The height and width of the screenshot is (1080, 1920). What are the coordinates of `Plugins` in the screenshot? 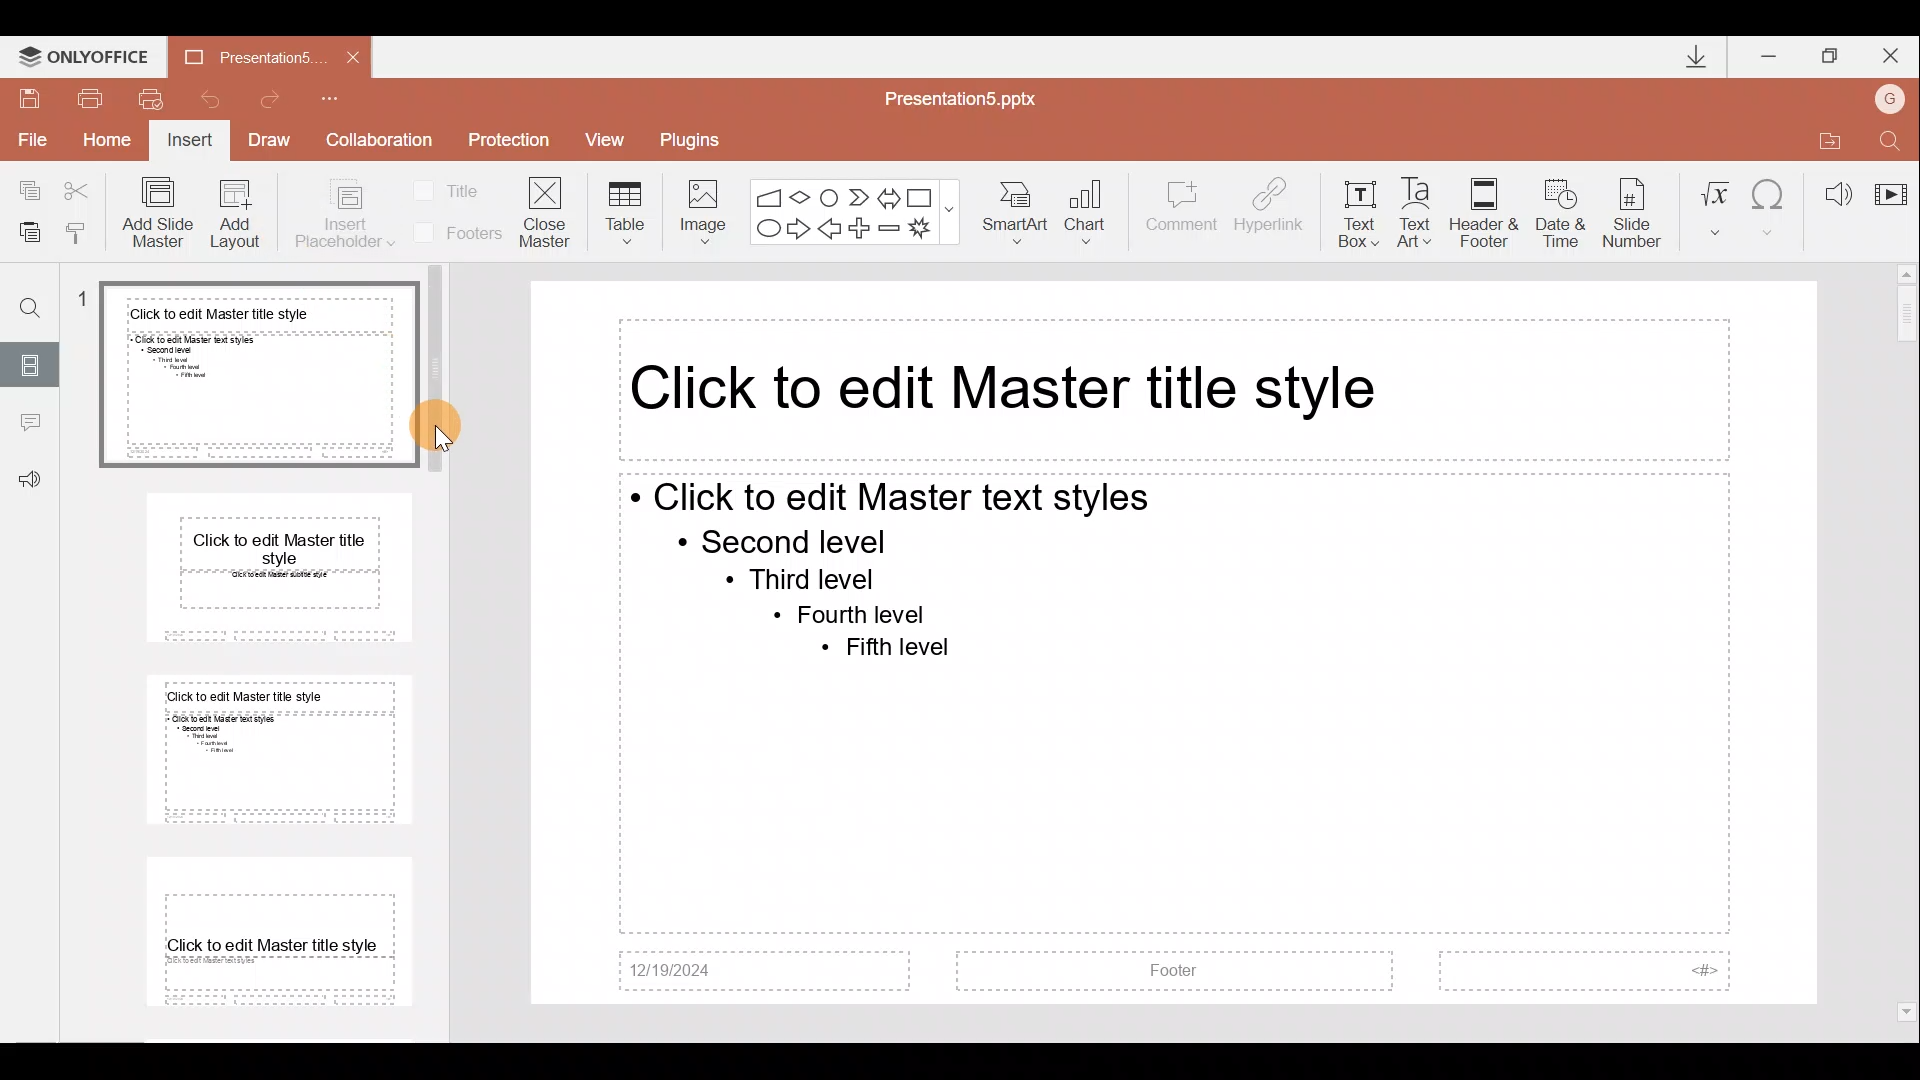 It's located at (697, 137).